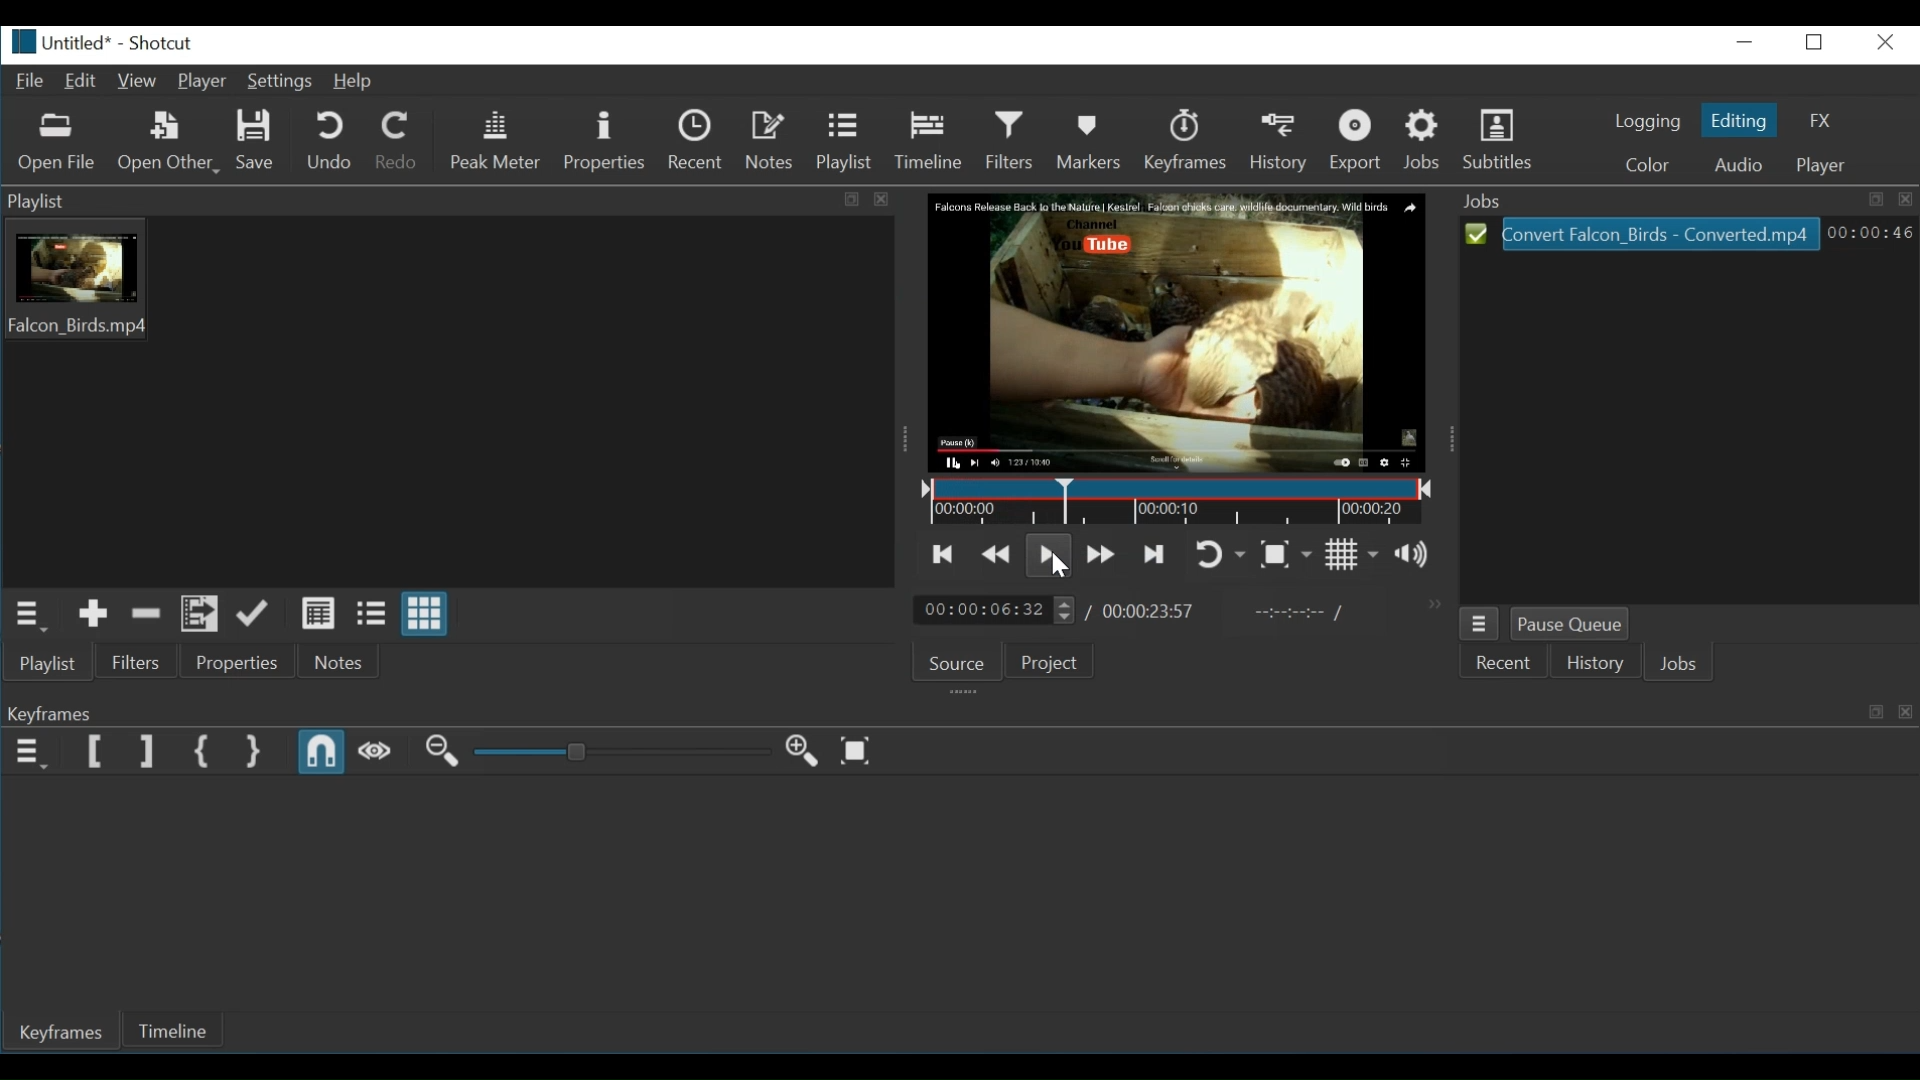 The width and height of the screenshot is (1920, 1080). Describe the element at coordinates (1153, 554) in the screenshot. I see `Skip to the next point` at that location.